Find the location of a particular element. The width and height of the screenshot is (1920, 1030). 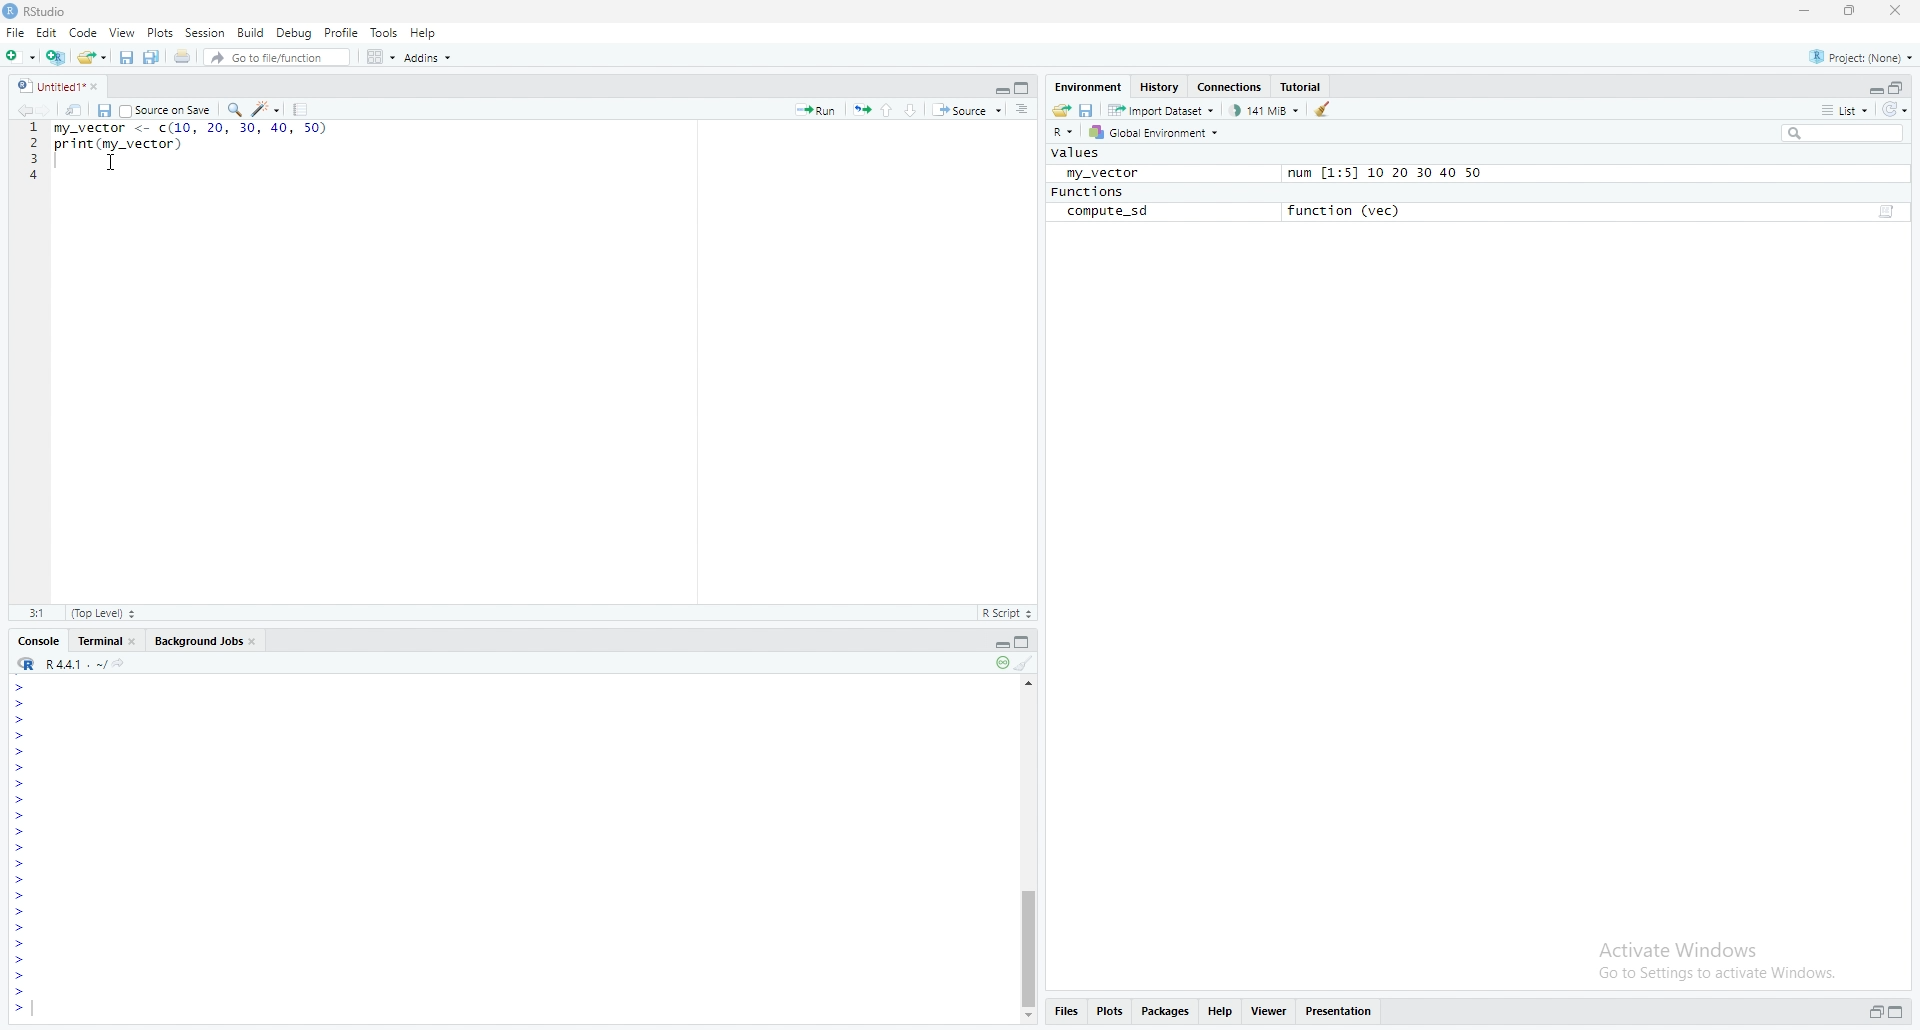

Minimize is located at coordinates (997, 643).